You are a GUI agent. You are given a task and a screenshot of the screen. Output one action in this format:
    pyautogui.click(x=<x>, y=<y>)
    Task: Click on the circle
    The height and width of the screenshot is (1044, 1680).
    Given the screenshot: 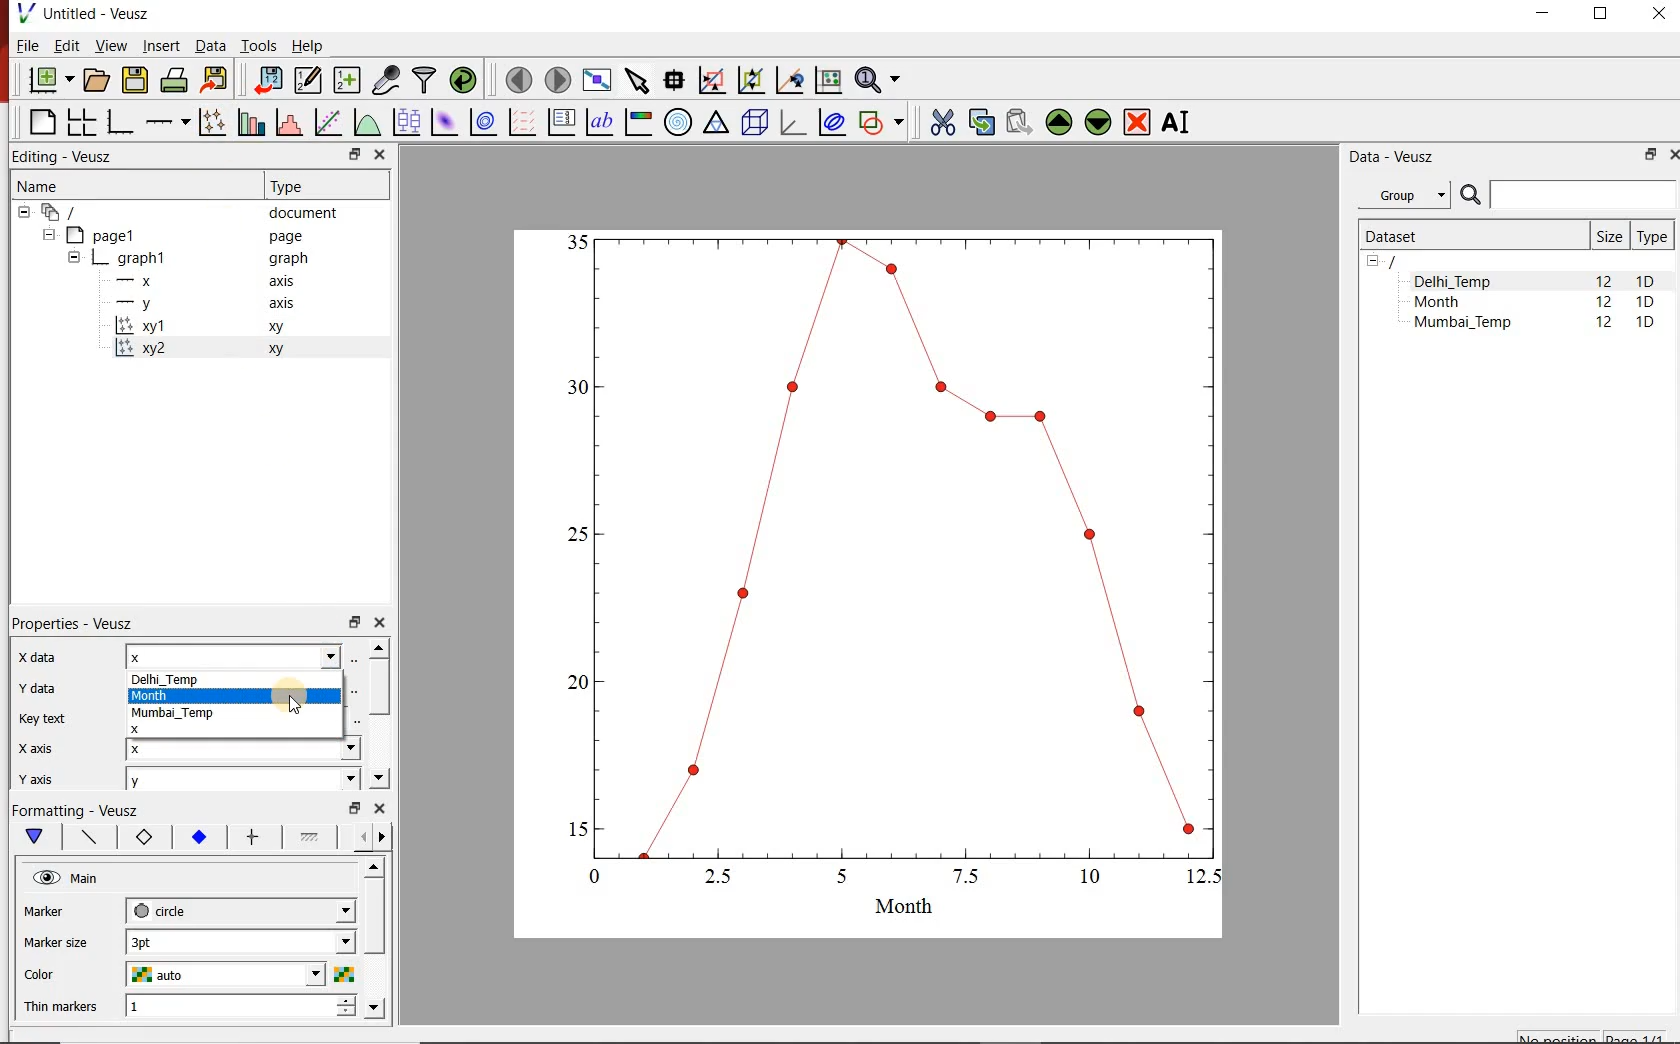 What is the action you would take?
    pyautogui.click(x=241, y=911)
    